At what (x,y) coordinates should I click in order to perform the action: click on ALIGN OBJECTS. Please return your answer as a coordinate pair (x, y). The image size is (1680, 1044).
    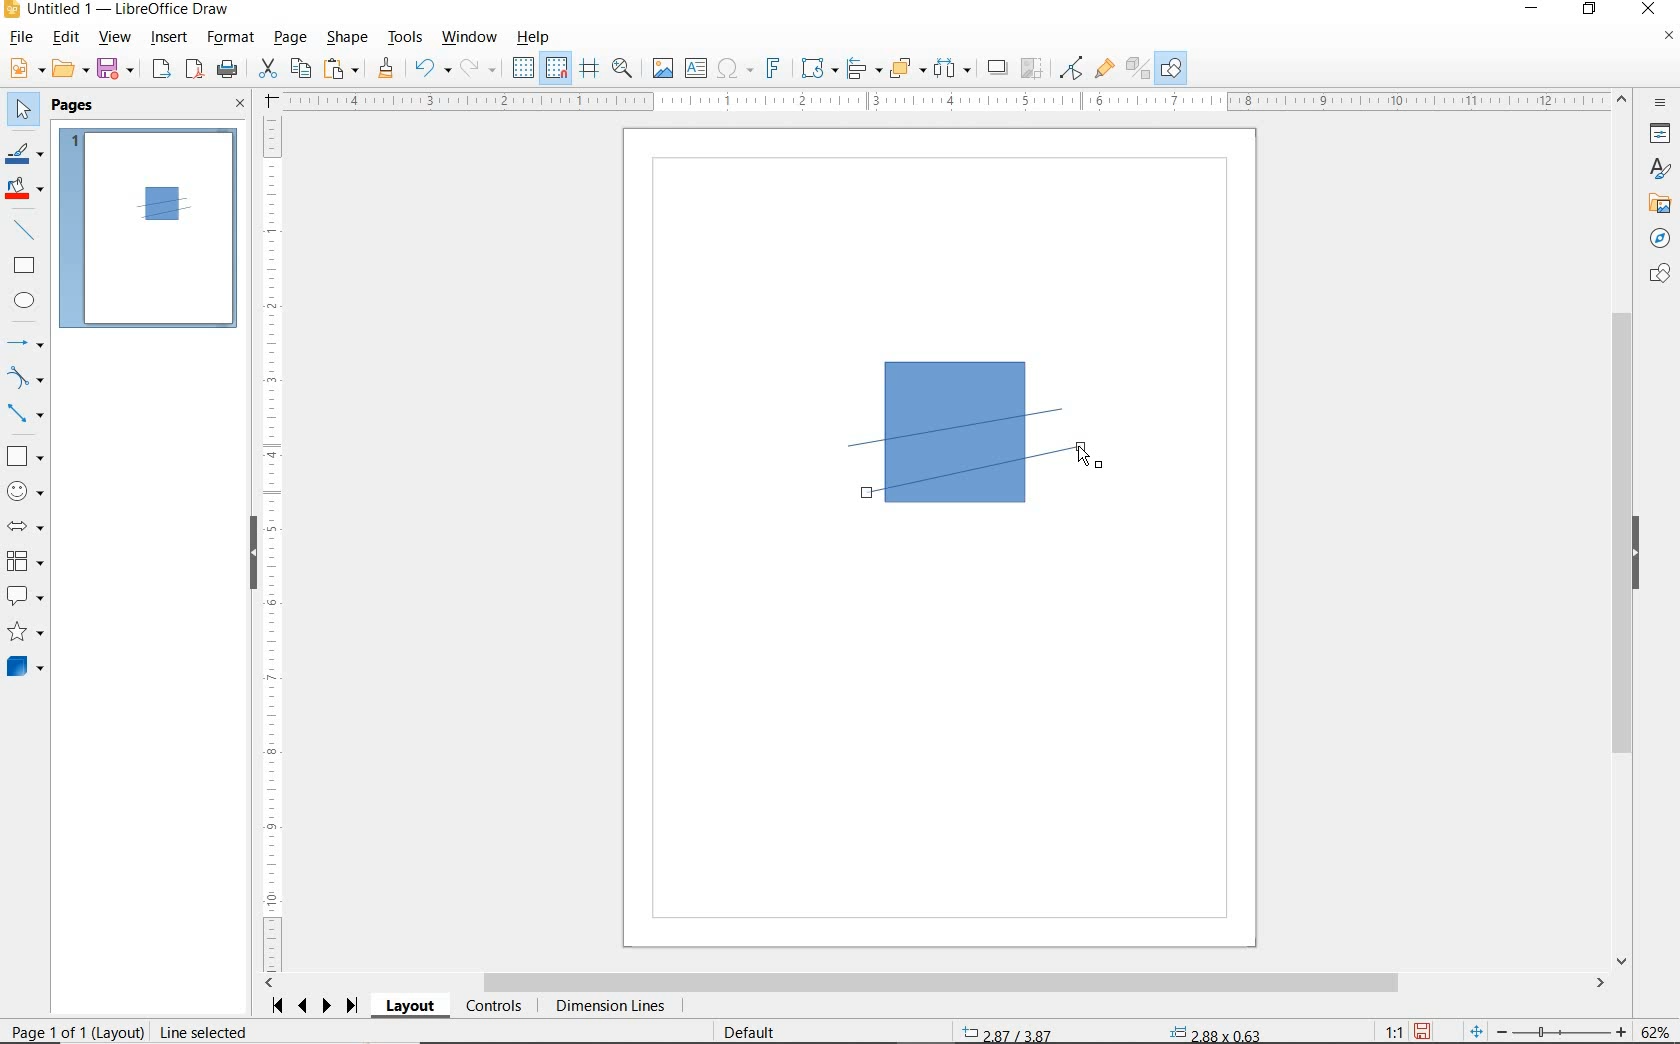
    Looking at the image, I should click on (863, 69).